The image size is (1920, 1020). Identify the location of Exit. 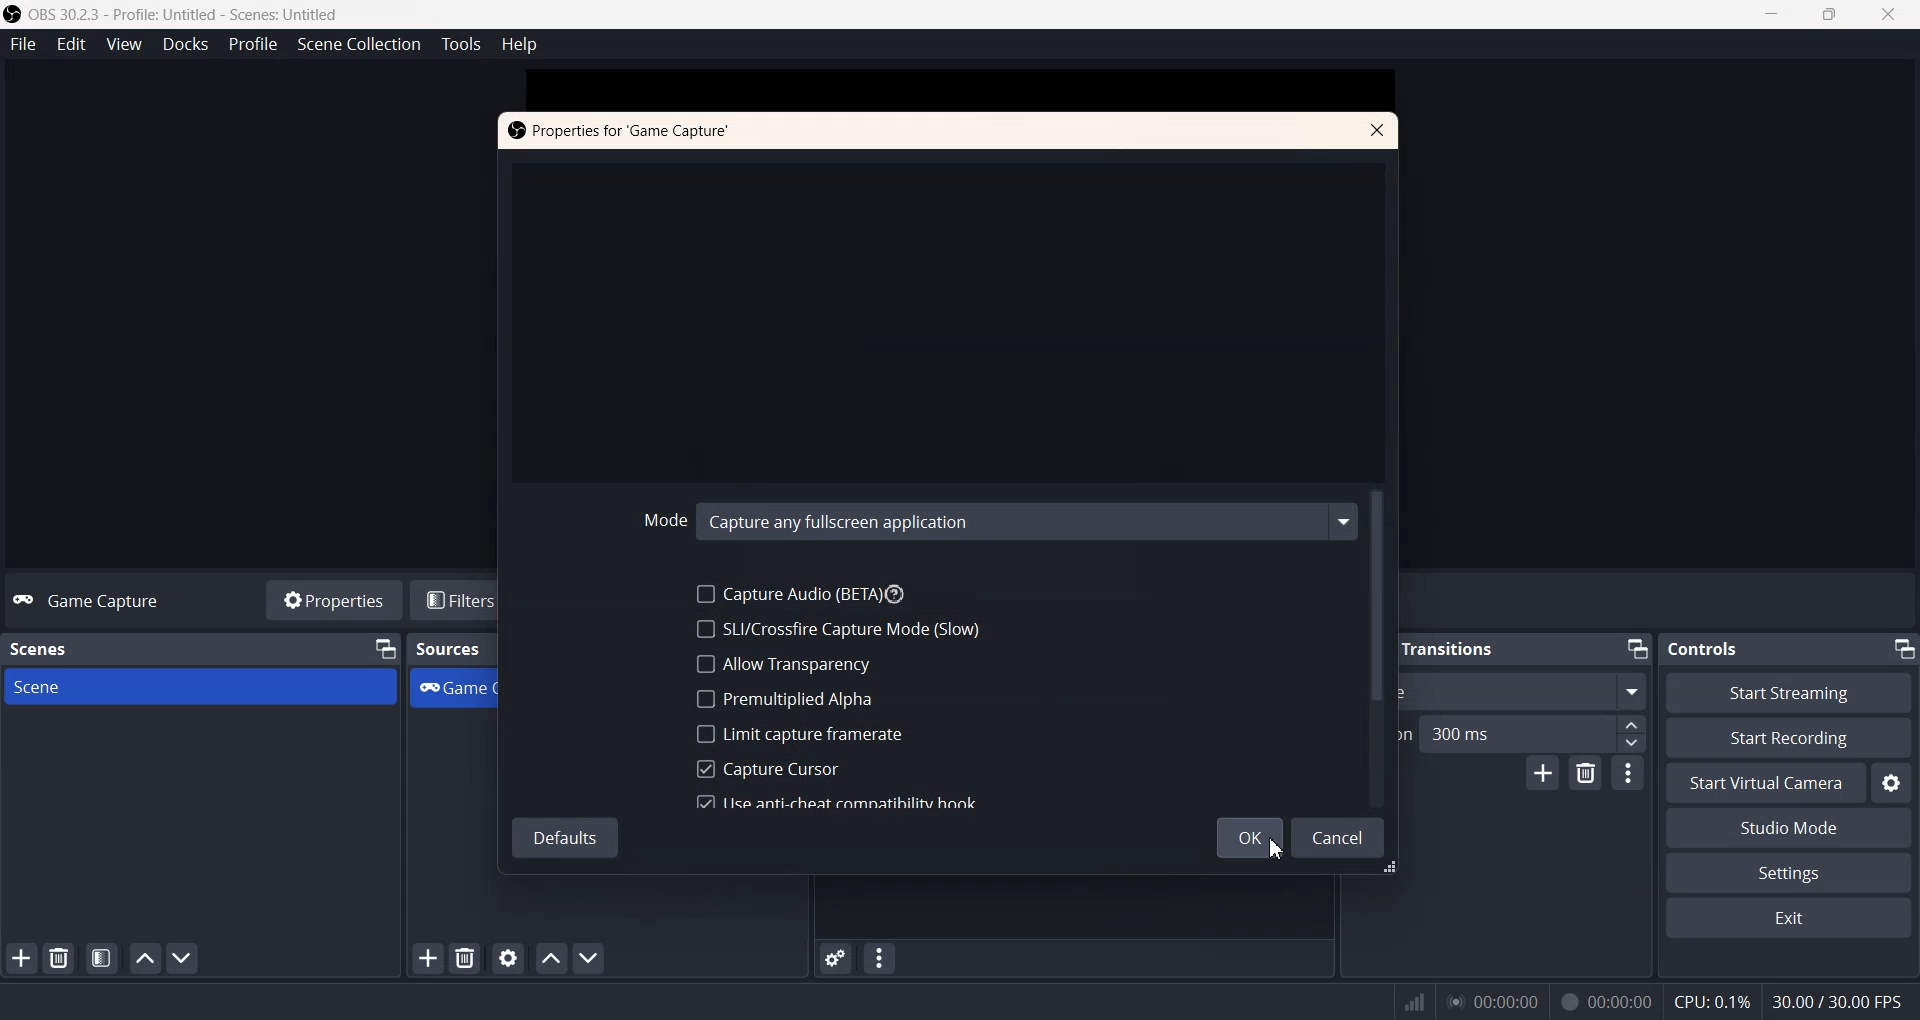
(1790, 920).